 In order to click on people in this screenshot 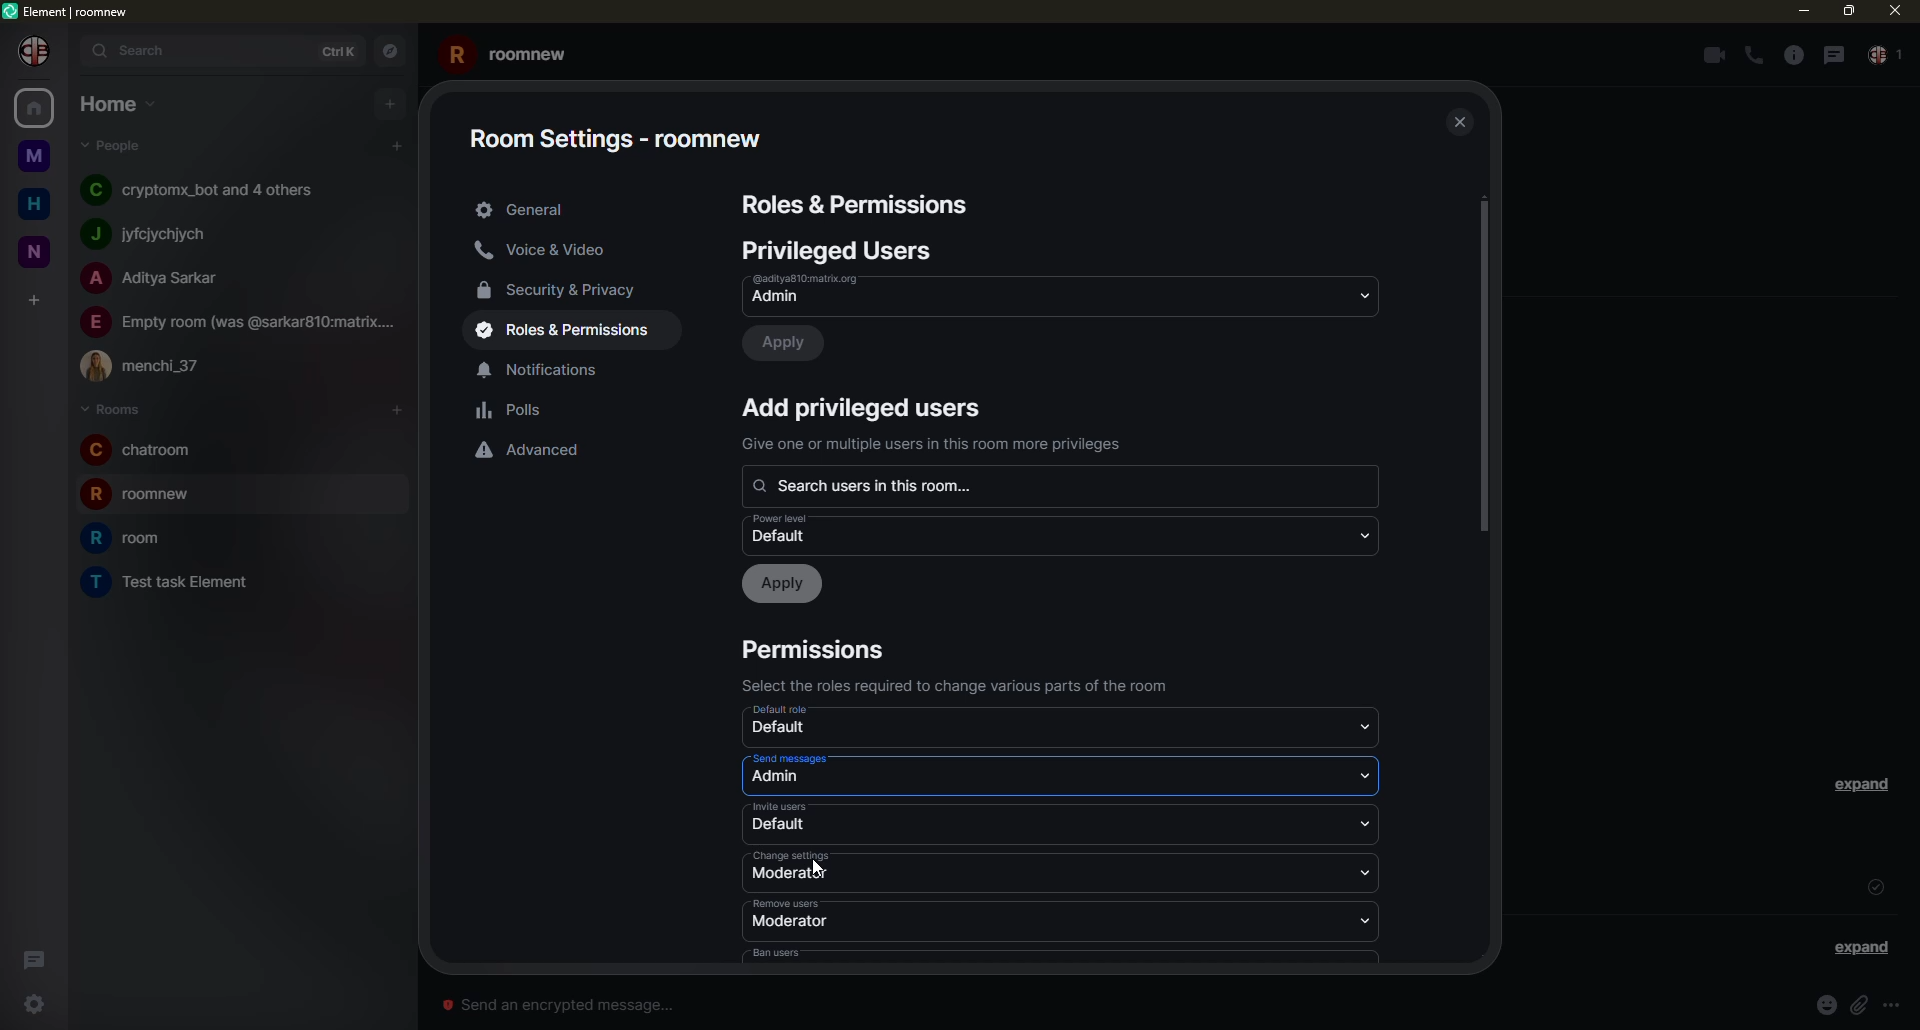, I will do `click(241, 320)`.